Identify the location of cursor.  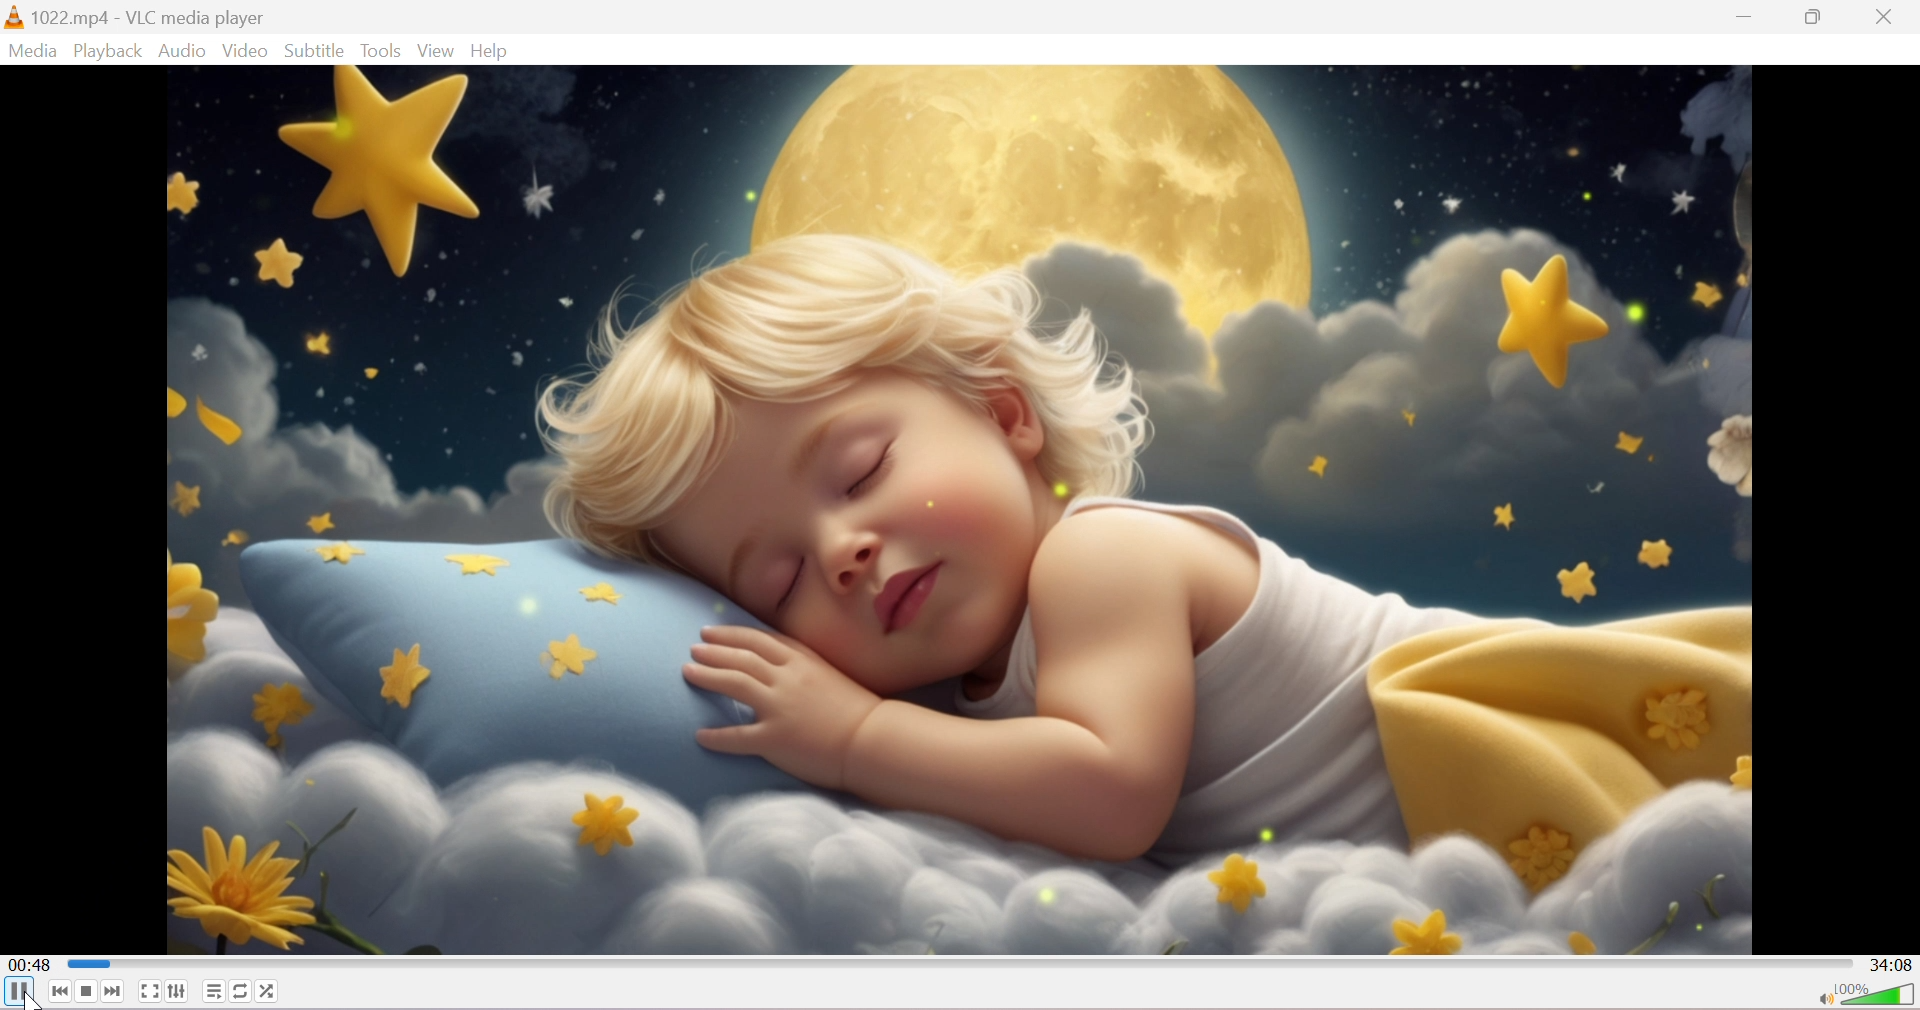
(40, 1002).